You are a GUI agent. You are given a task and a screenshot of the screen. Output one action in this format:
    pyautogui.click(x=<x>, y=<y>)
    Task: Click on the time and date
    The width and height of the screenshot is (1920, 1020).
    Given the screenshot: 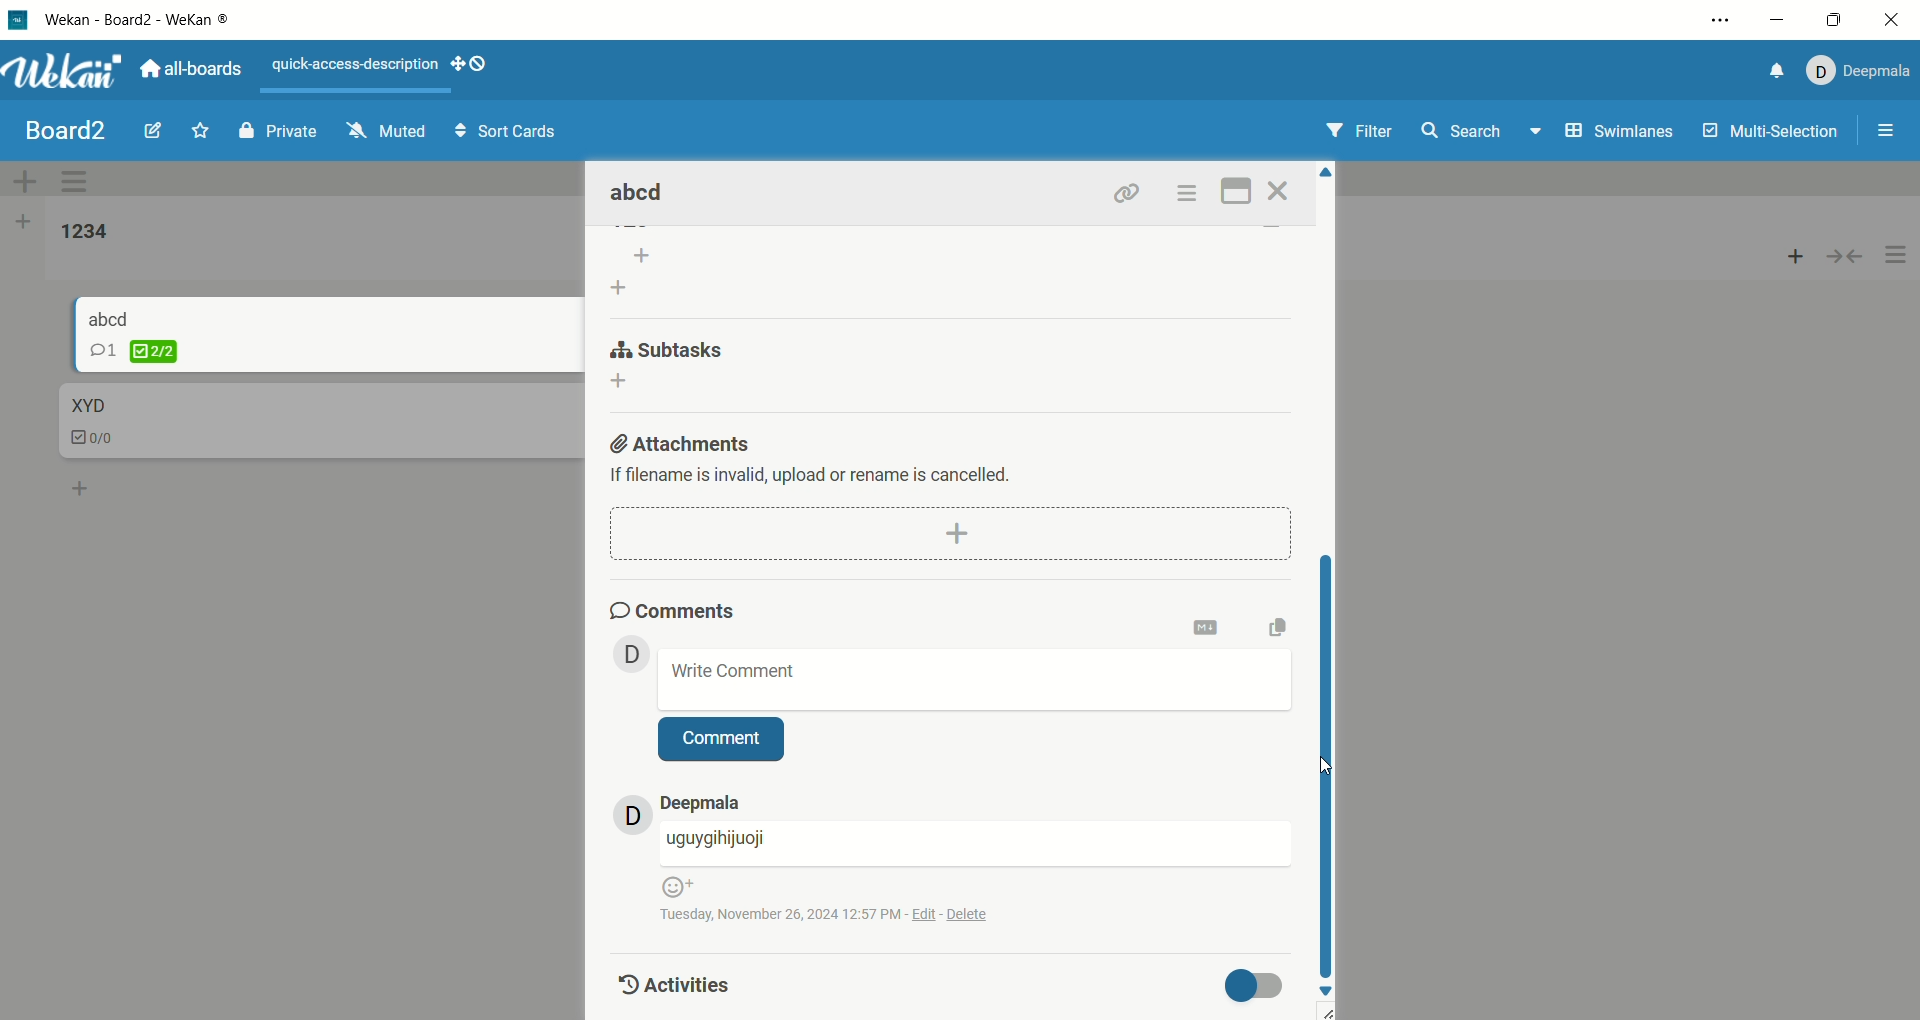 What is the action you would take?
    pyautogui.click(x=838, y=913)
    